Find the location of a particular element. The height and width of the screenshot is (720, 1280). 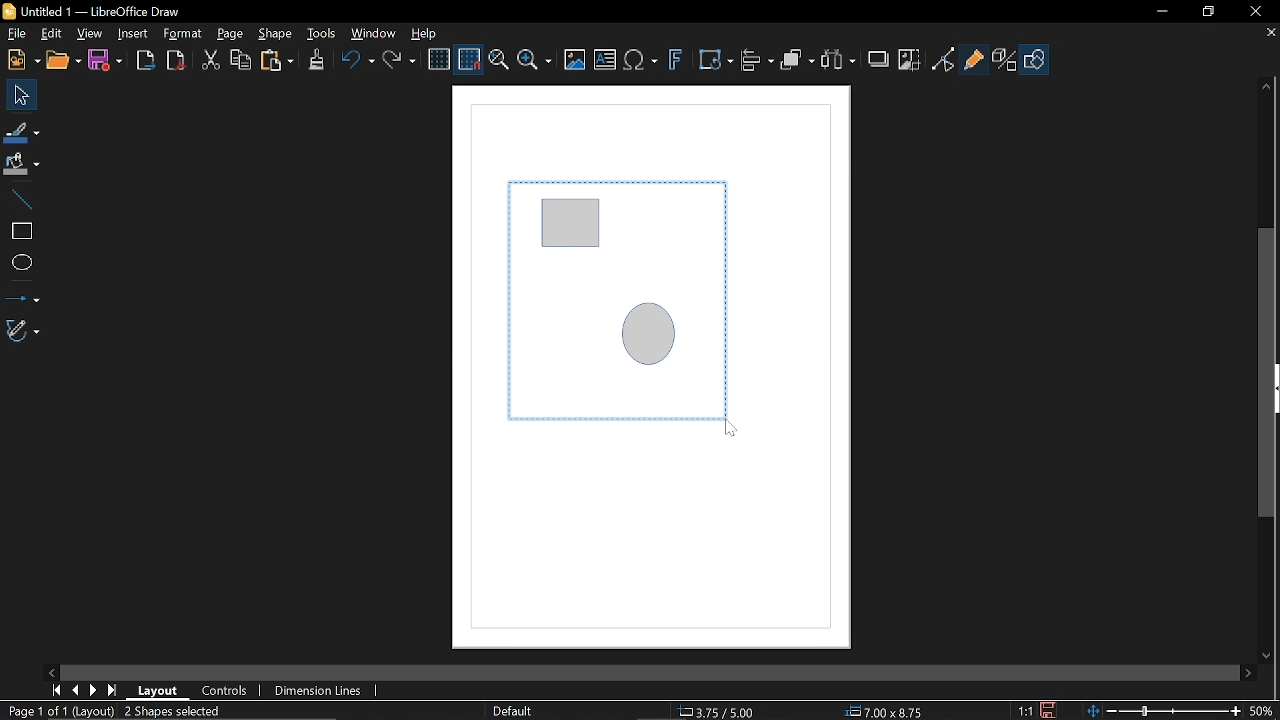

Dimension units is located at coordinates (316, 691).